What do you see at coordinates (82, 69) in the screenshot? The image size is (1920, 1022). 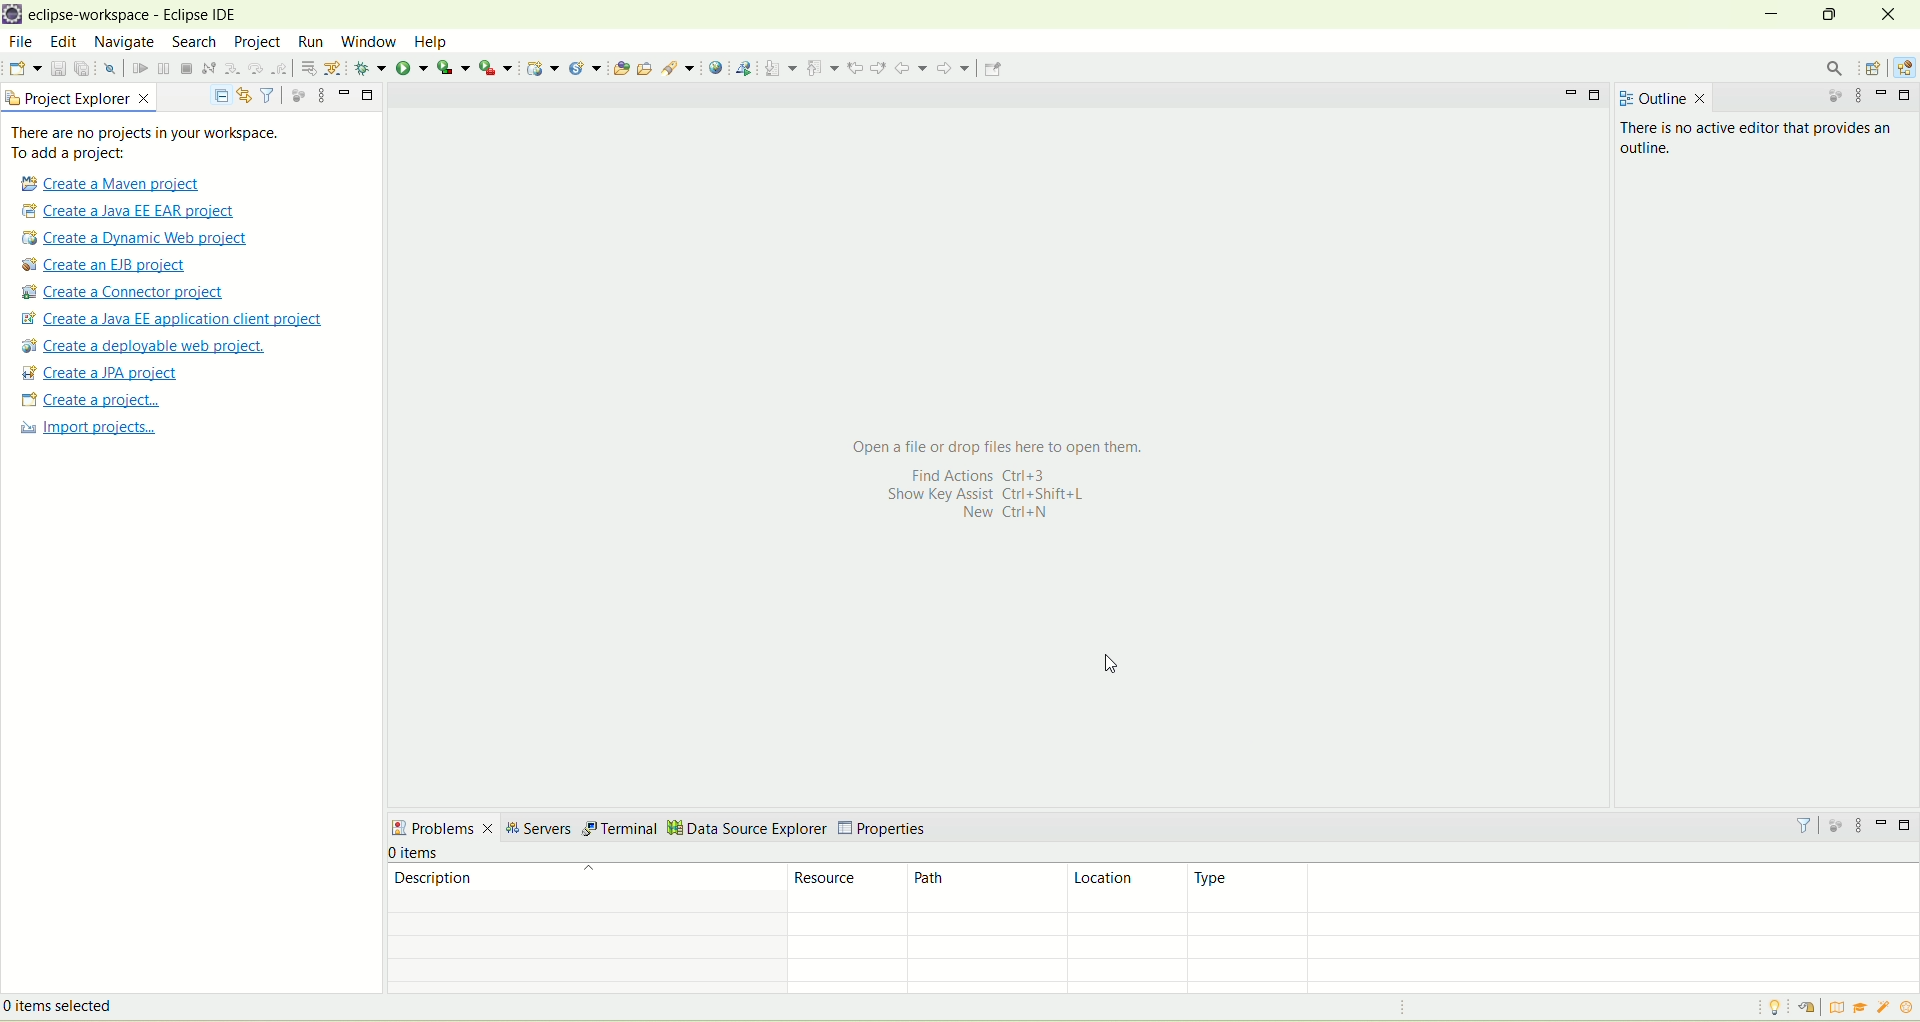 I see `save all` at bounding box center [82, 69].